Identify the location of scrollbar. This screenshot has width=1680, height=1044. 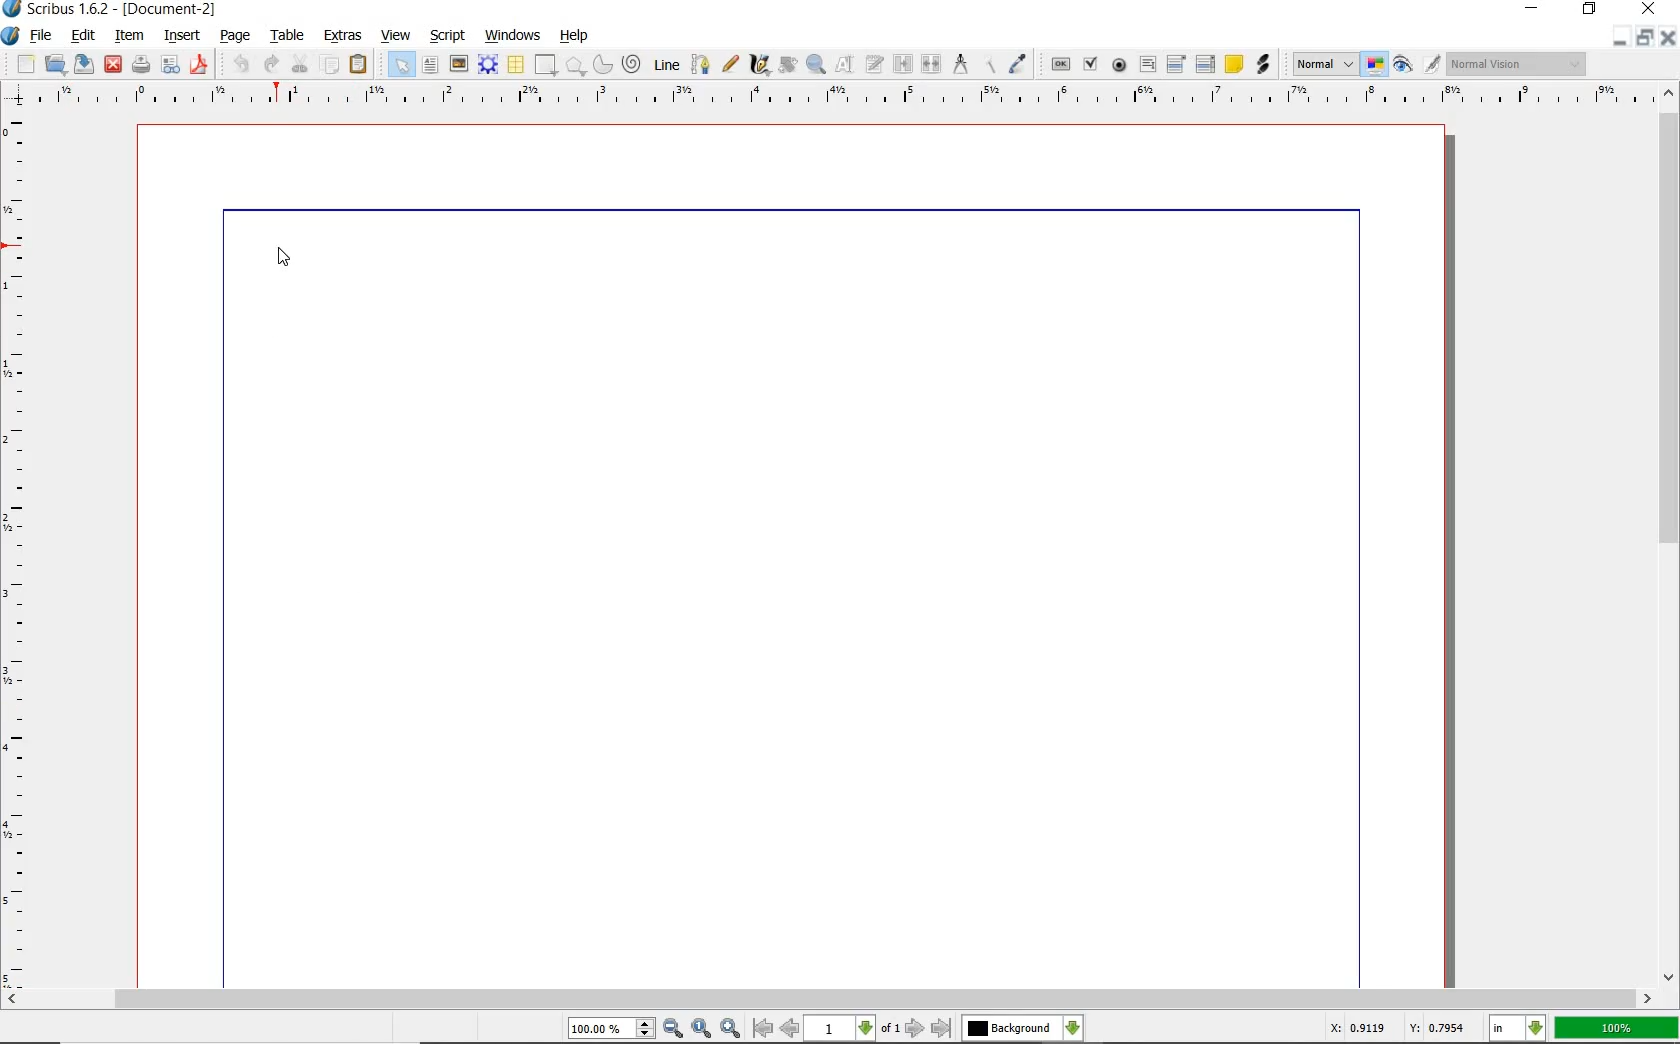
(840, 1001).